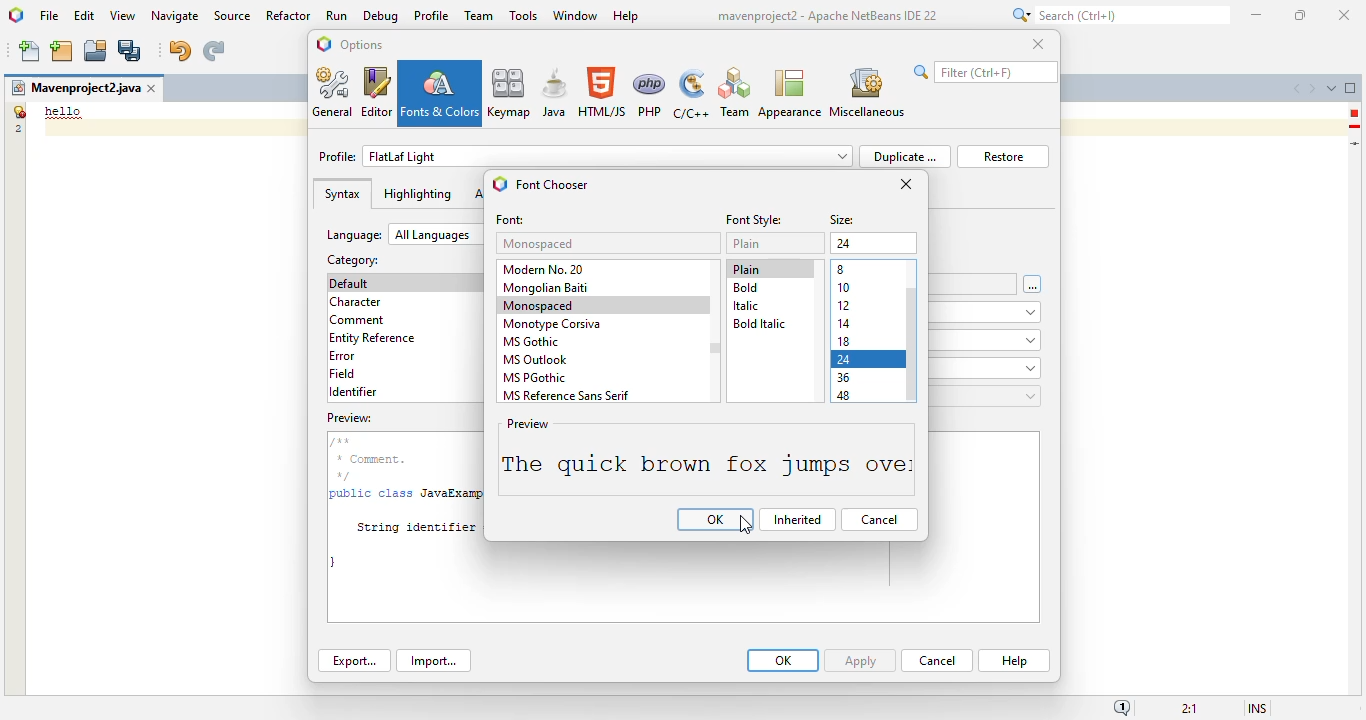 Image resolution: width=1366 pixels, height=720 pixels. I want to click on OK, so click(715, 519).